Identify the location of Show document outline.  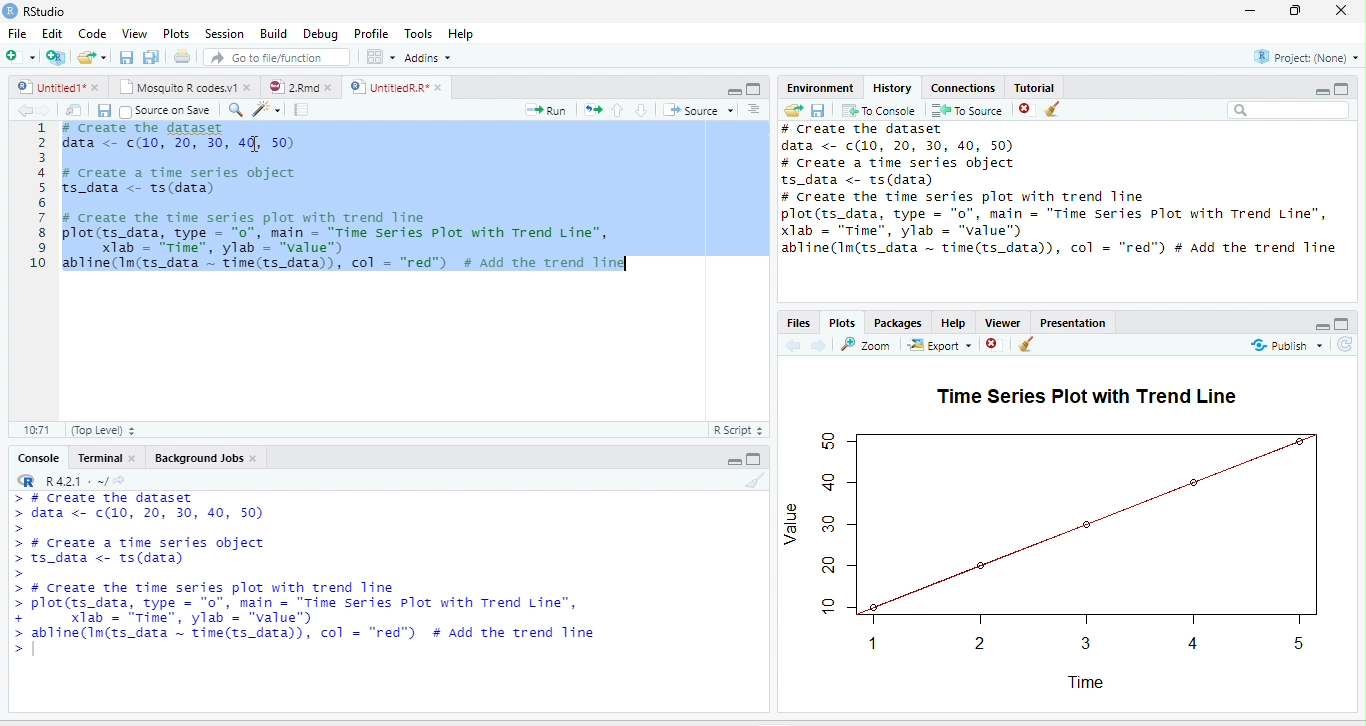
(754, 109).